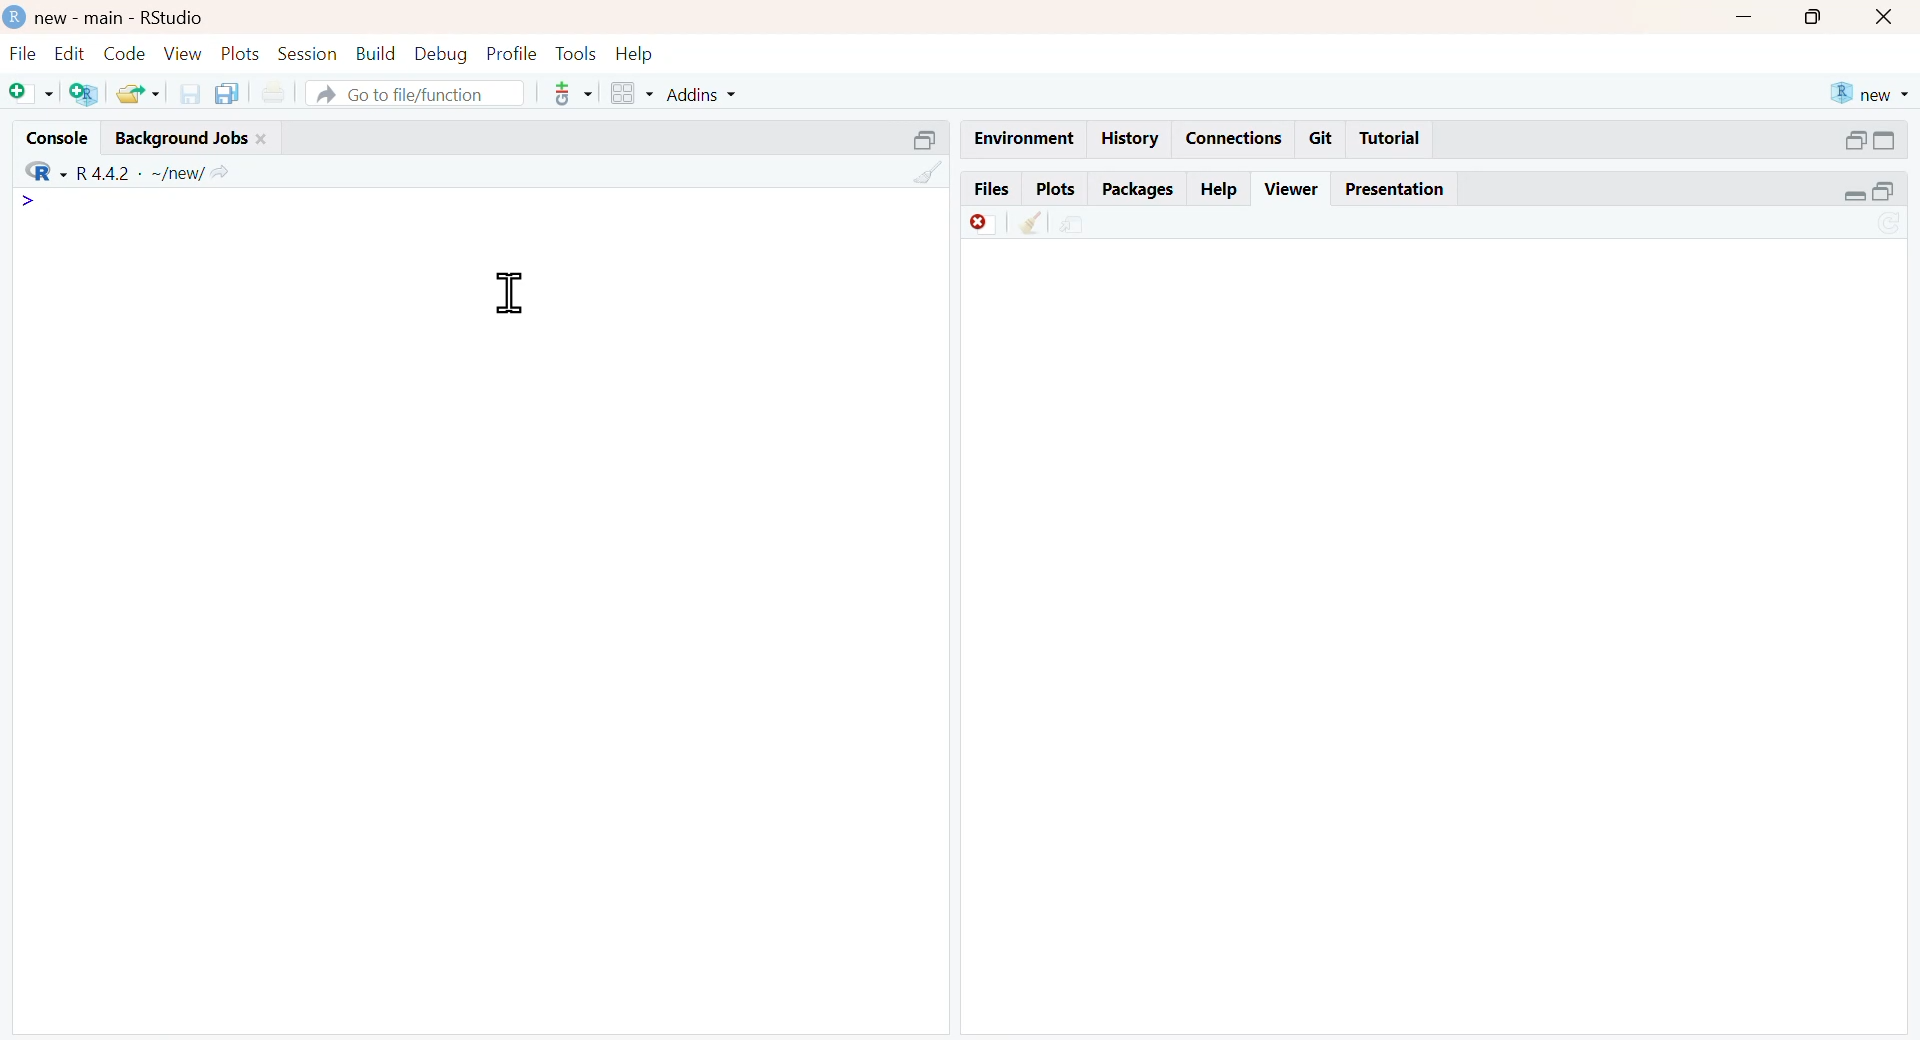  Describe the element at coordinates (50, 133) in the screenshot. I see `Console` at that location.